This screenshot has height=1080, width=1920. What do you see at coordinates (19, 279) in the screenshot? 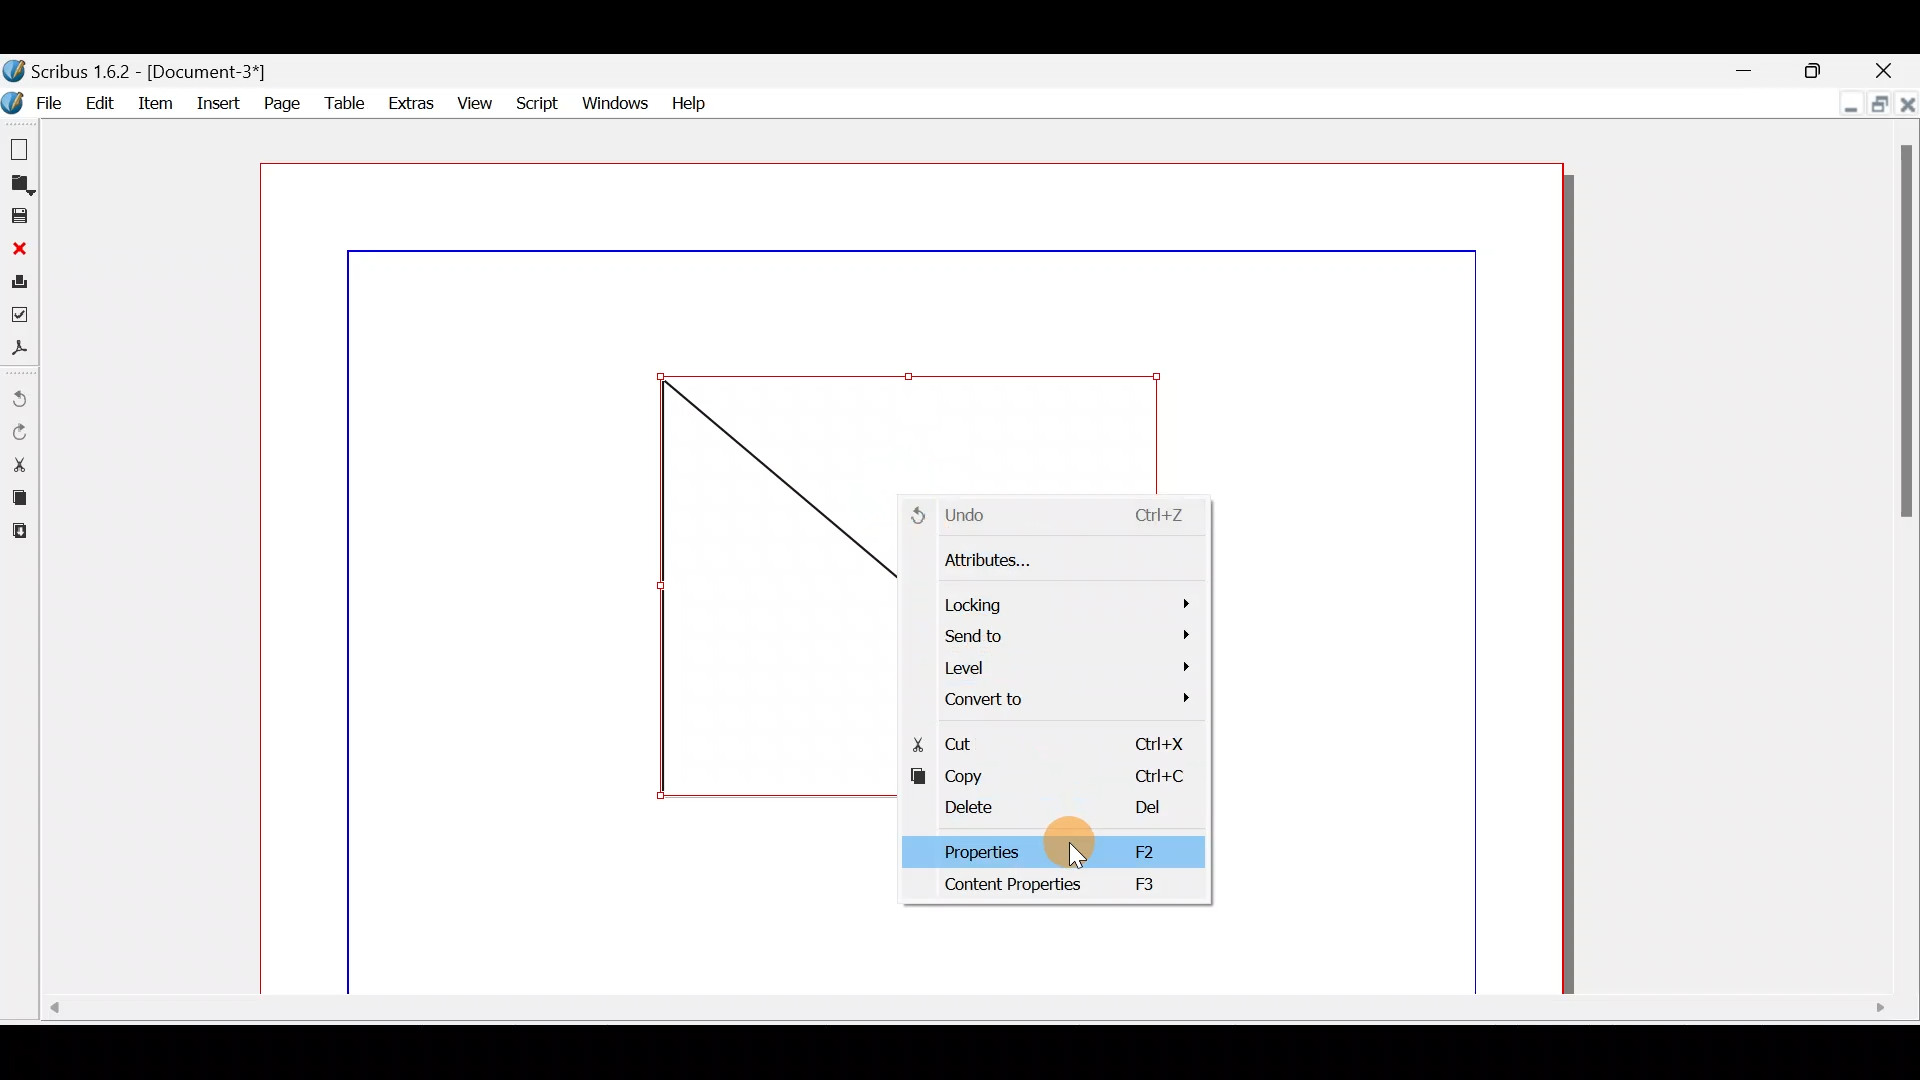
I see `Print` at bounding box center [19, 279].